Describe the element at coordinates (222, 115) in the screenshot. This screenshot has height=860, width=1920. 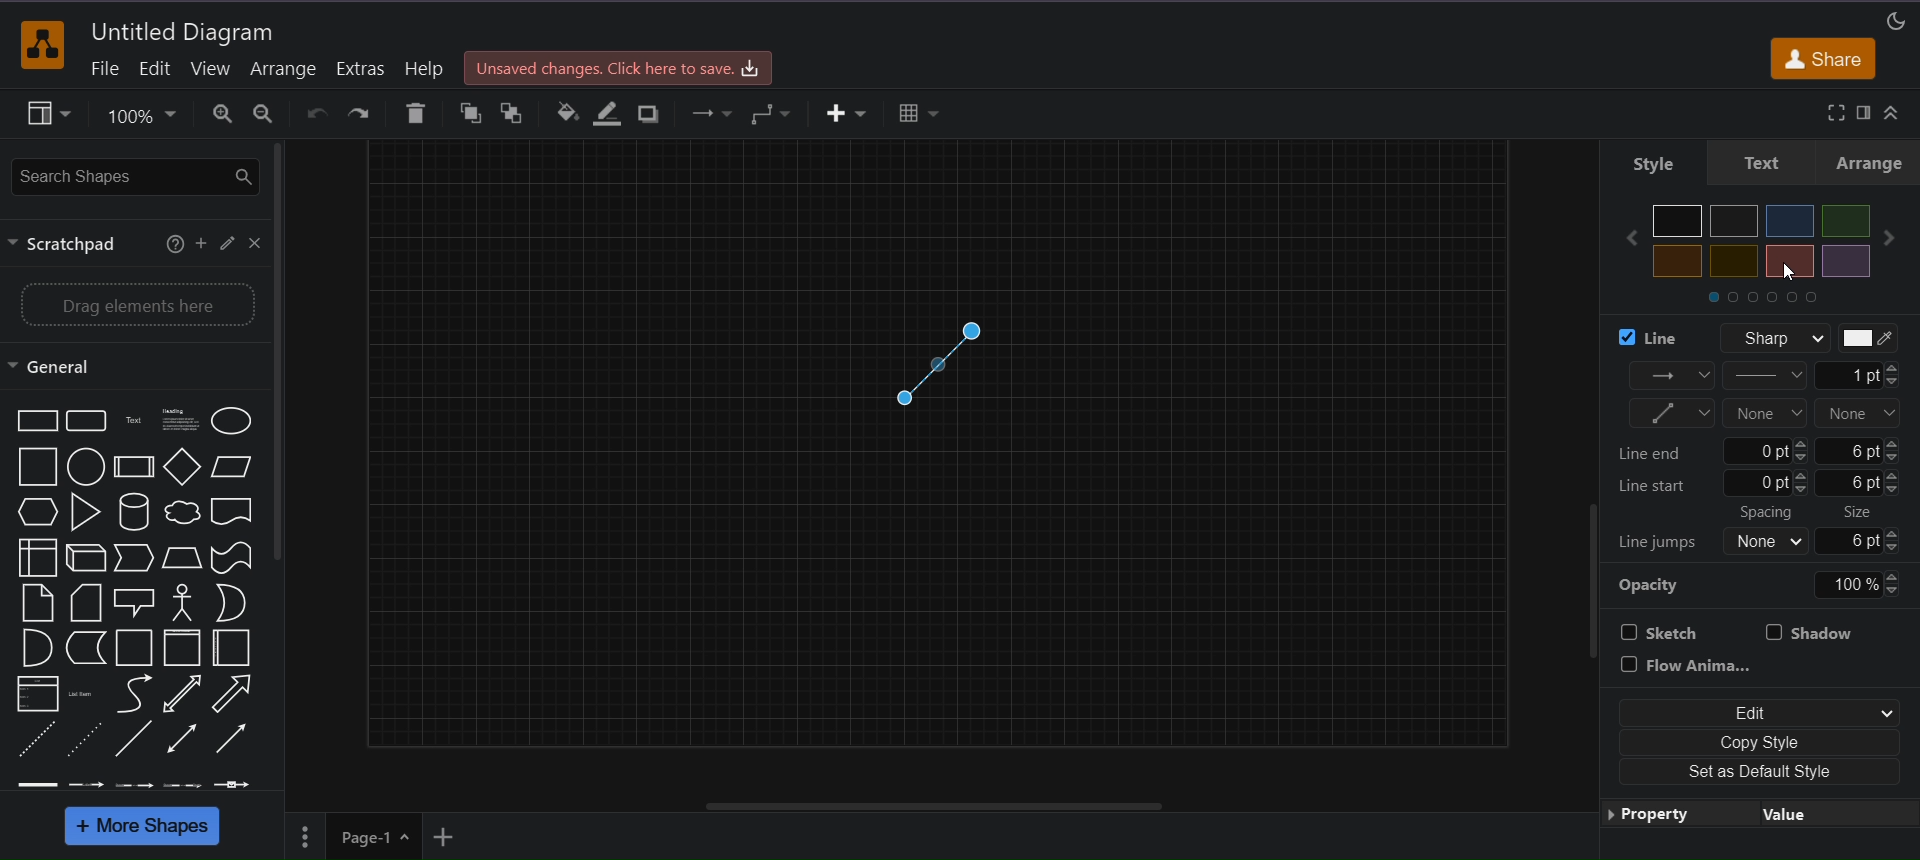
I see `zoom in` at that location.